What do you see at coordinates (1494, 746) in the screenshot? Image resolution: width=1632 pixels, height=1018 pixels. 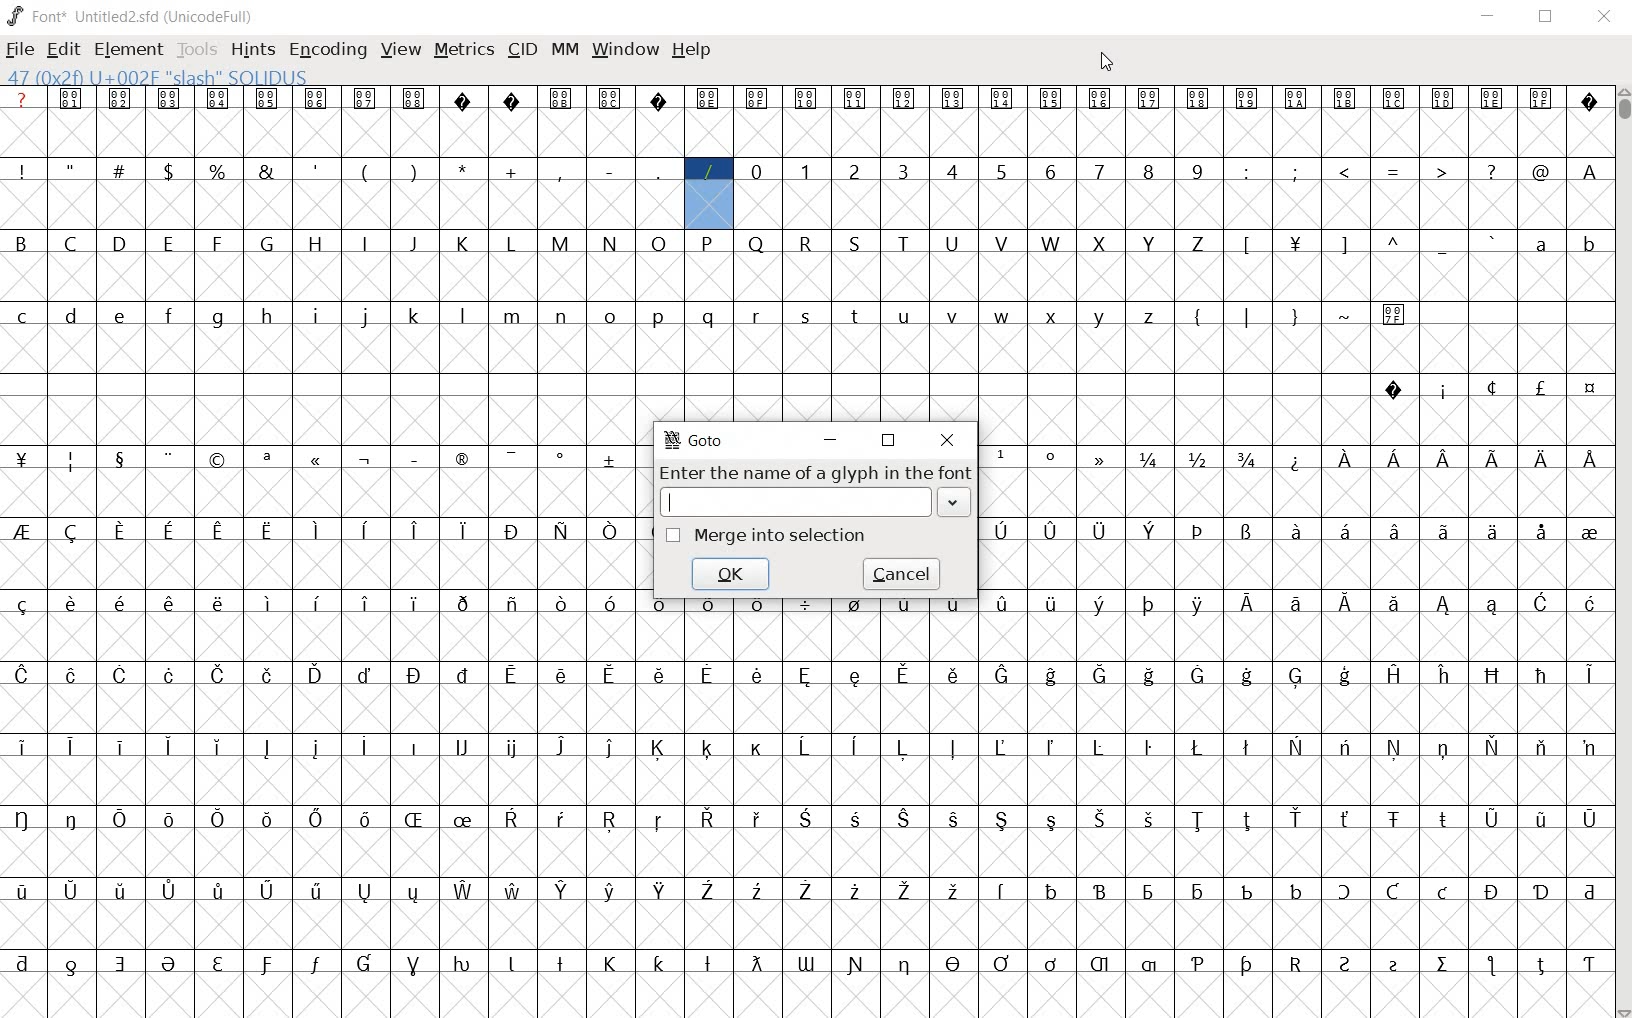 I see `glyph` at bounding box center [1494, 746].